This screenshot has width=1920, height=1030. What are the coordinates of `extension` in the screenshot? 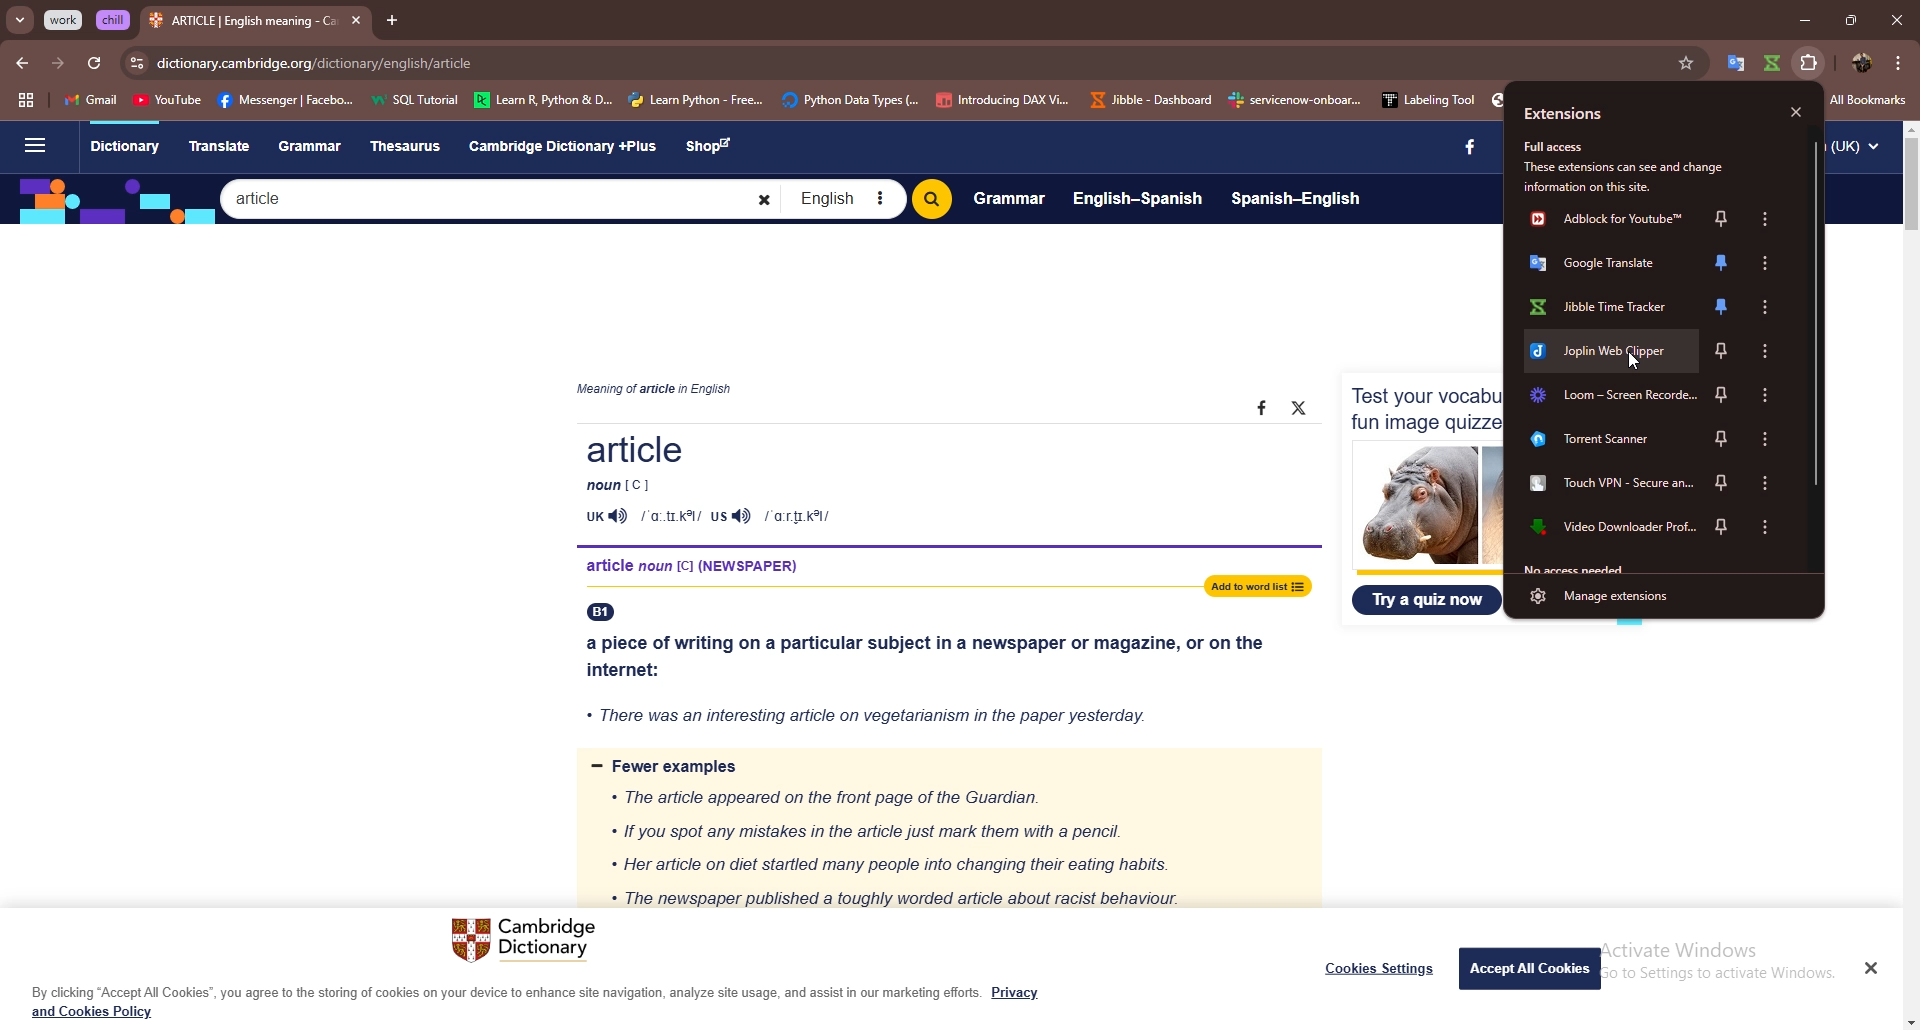 It's located at (1611, 396).